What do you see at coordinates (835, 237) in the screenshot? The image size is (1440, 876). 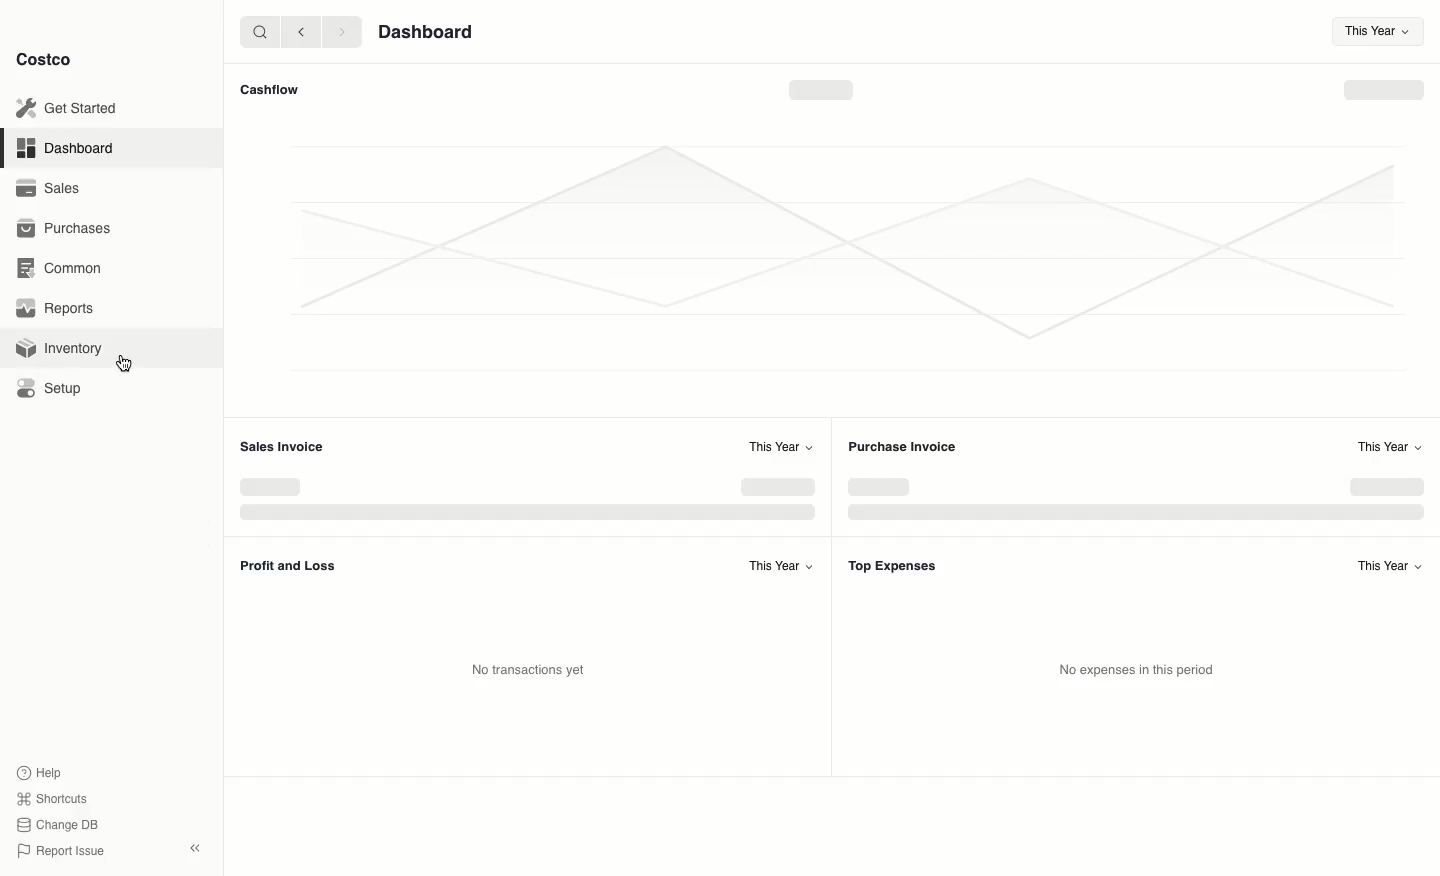 I see `Graph` at bounding box center [835, 237].